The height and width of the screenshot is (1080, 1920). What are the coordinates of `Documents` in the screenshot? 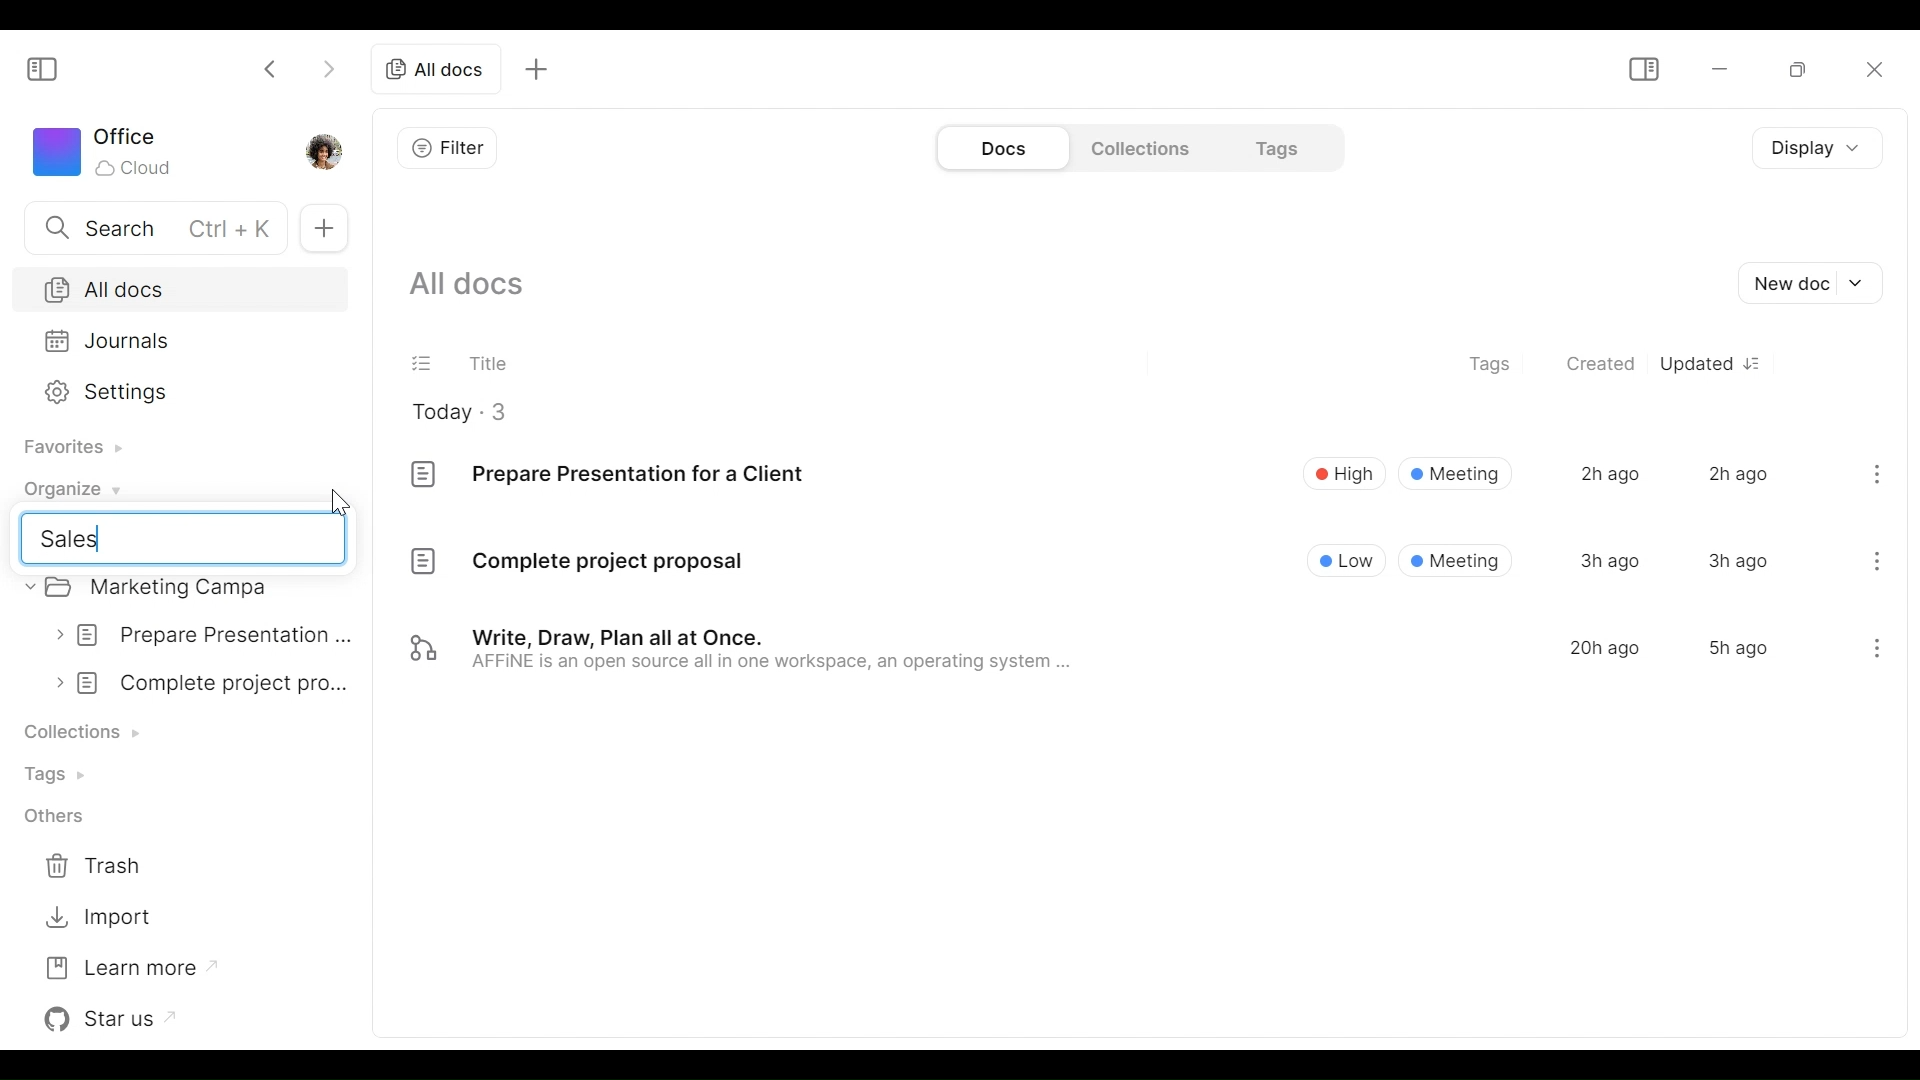 It's located at (1001, 148).